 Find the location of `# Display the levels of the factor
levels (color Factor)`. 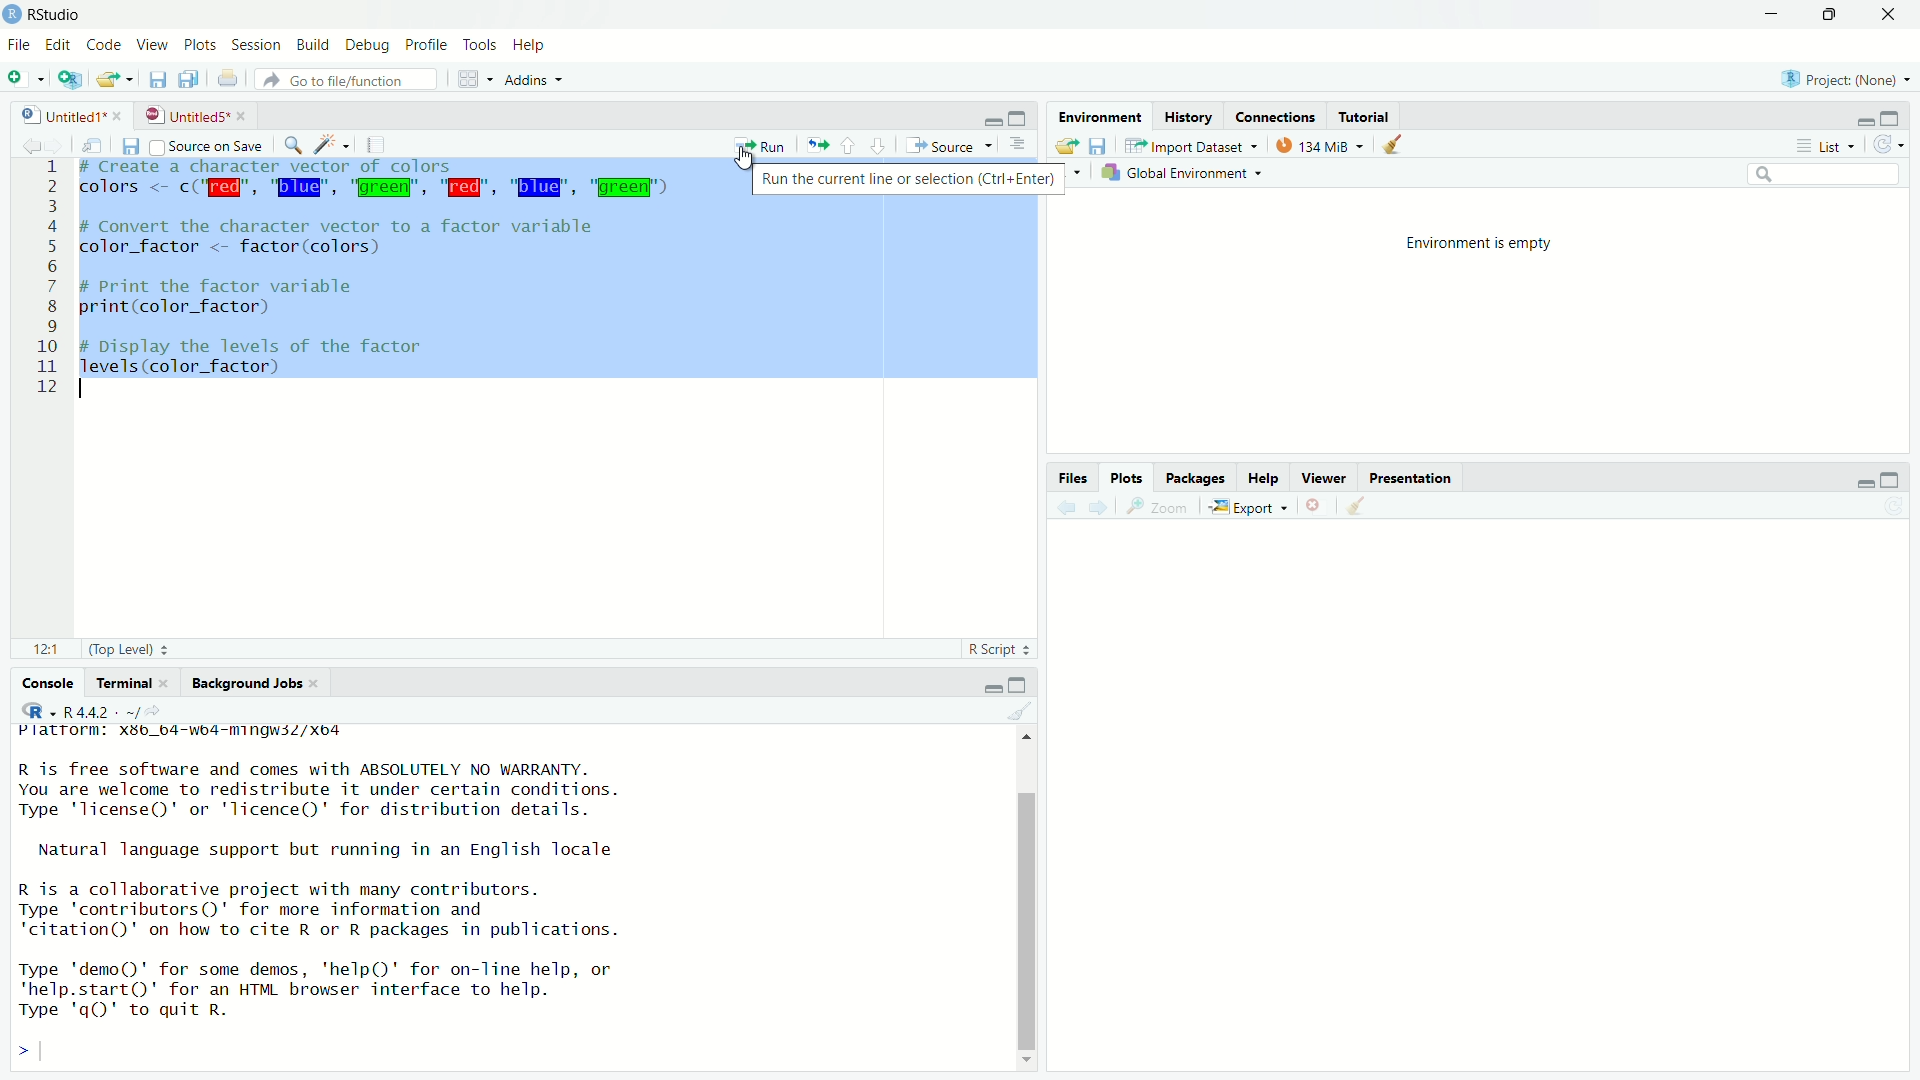

# Display the levels of the factor
levels (color Factor) is located at coordinates (266, 355).